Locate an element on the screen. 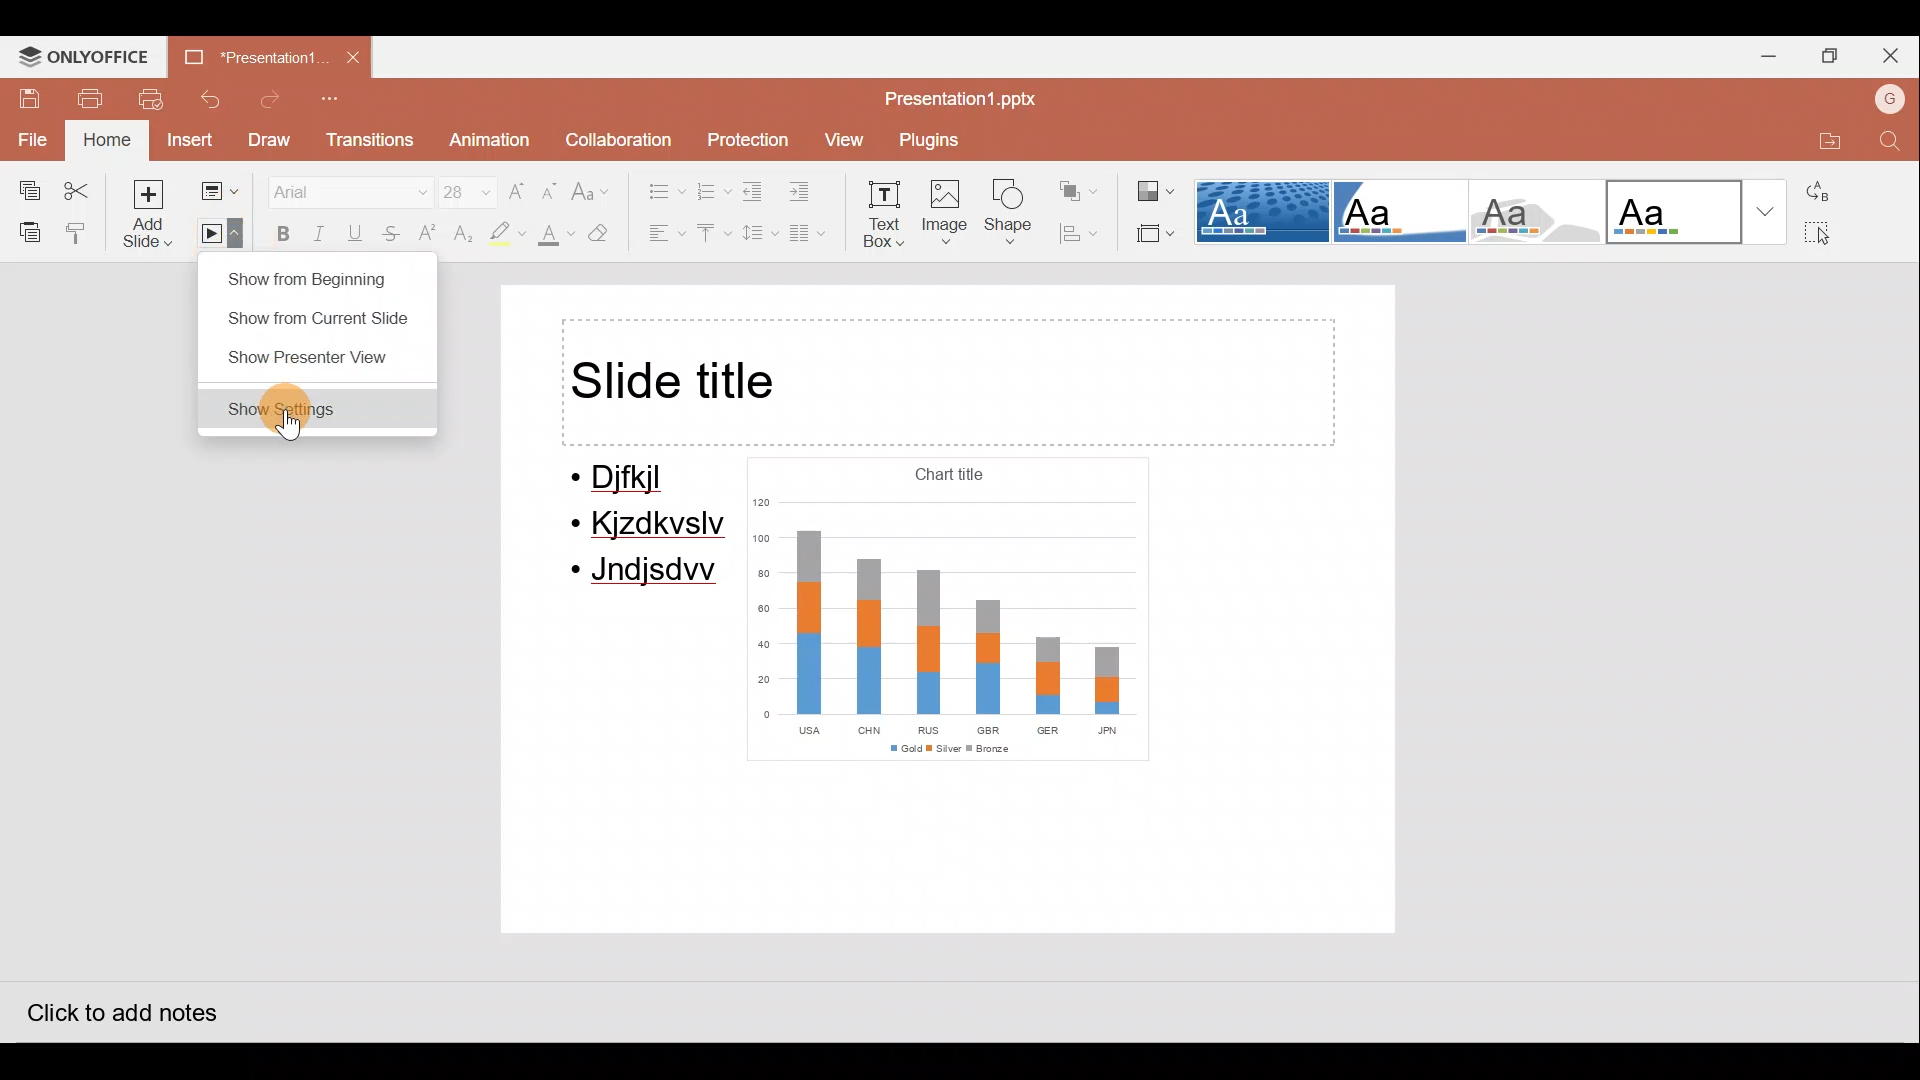 Image resolution: width=1920 pixels, height=1080 pixels. Horizontal align is located at coordinates (666, 236).